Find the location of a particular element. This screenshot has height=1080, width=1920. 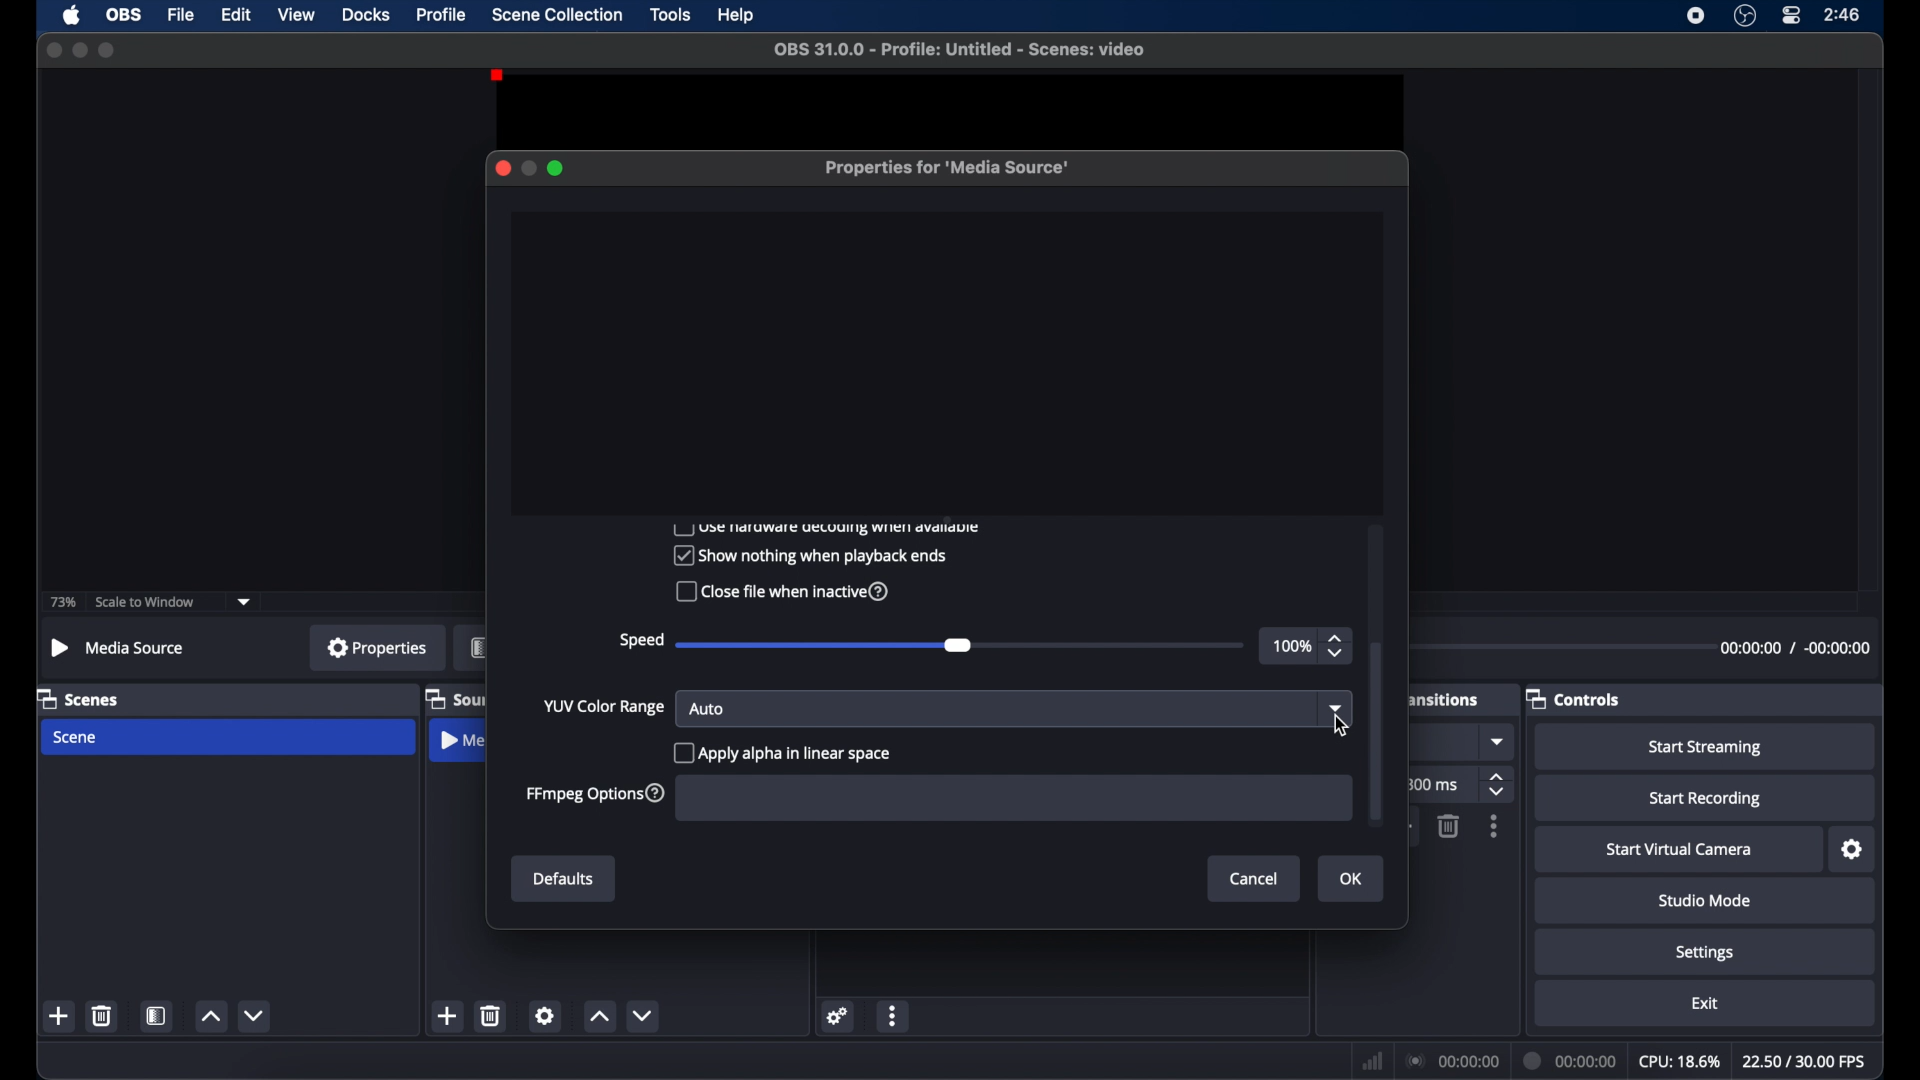

moreoptions is located at coordinates (893, 1017).